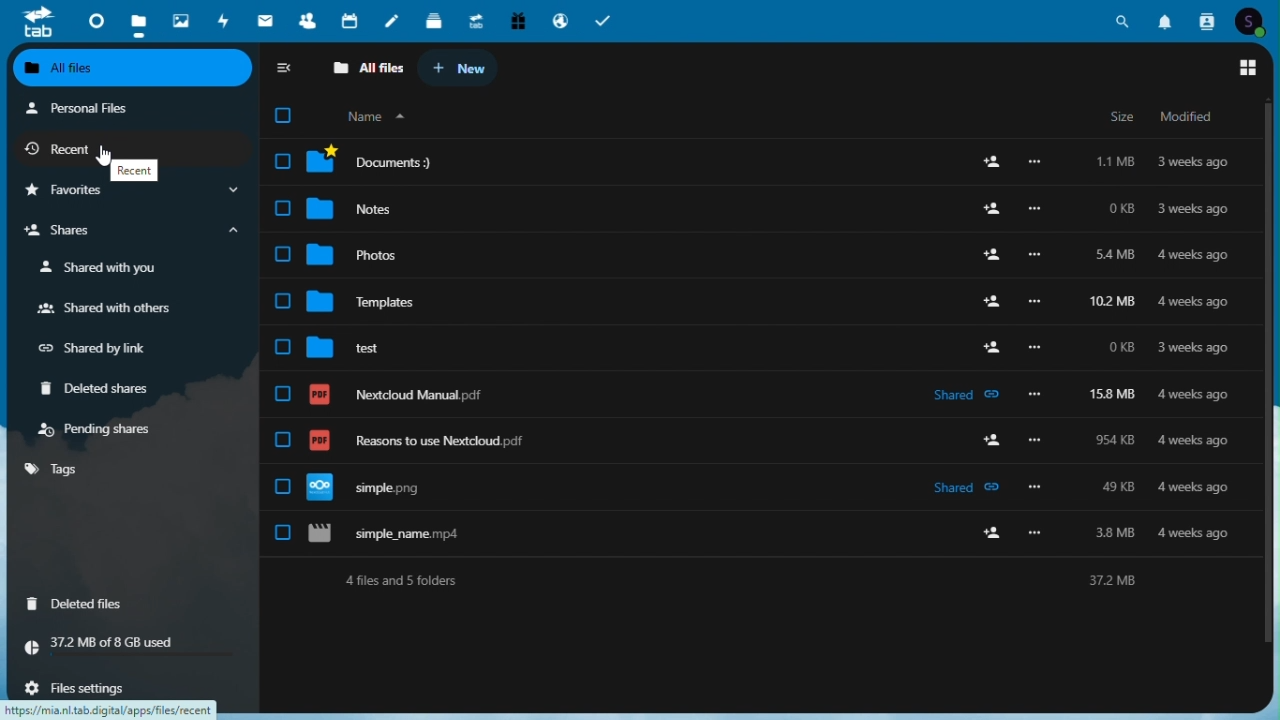  Describe the element at coordinates (735, 584) in the screenshot. I see `4files and 5 folders` at that location.